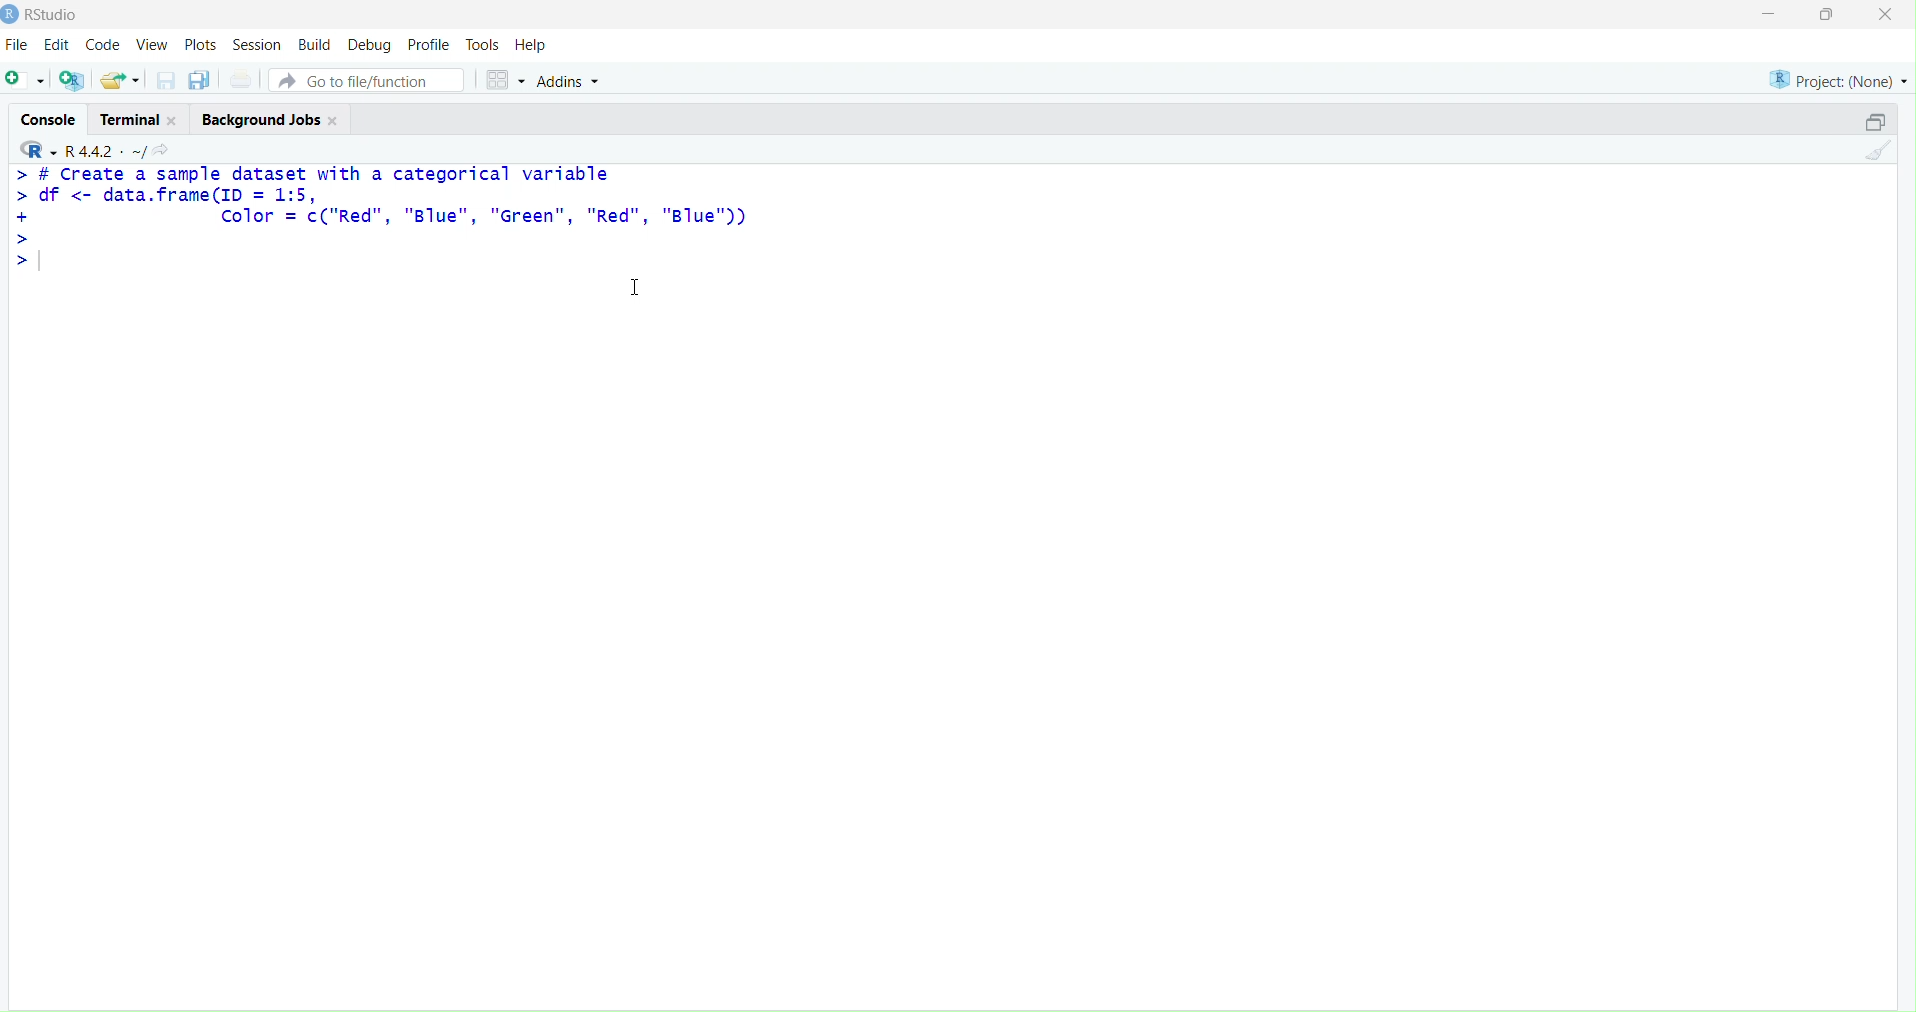  I want to click on grid, so click(506, 80).